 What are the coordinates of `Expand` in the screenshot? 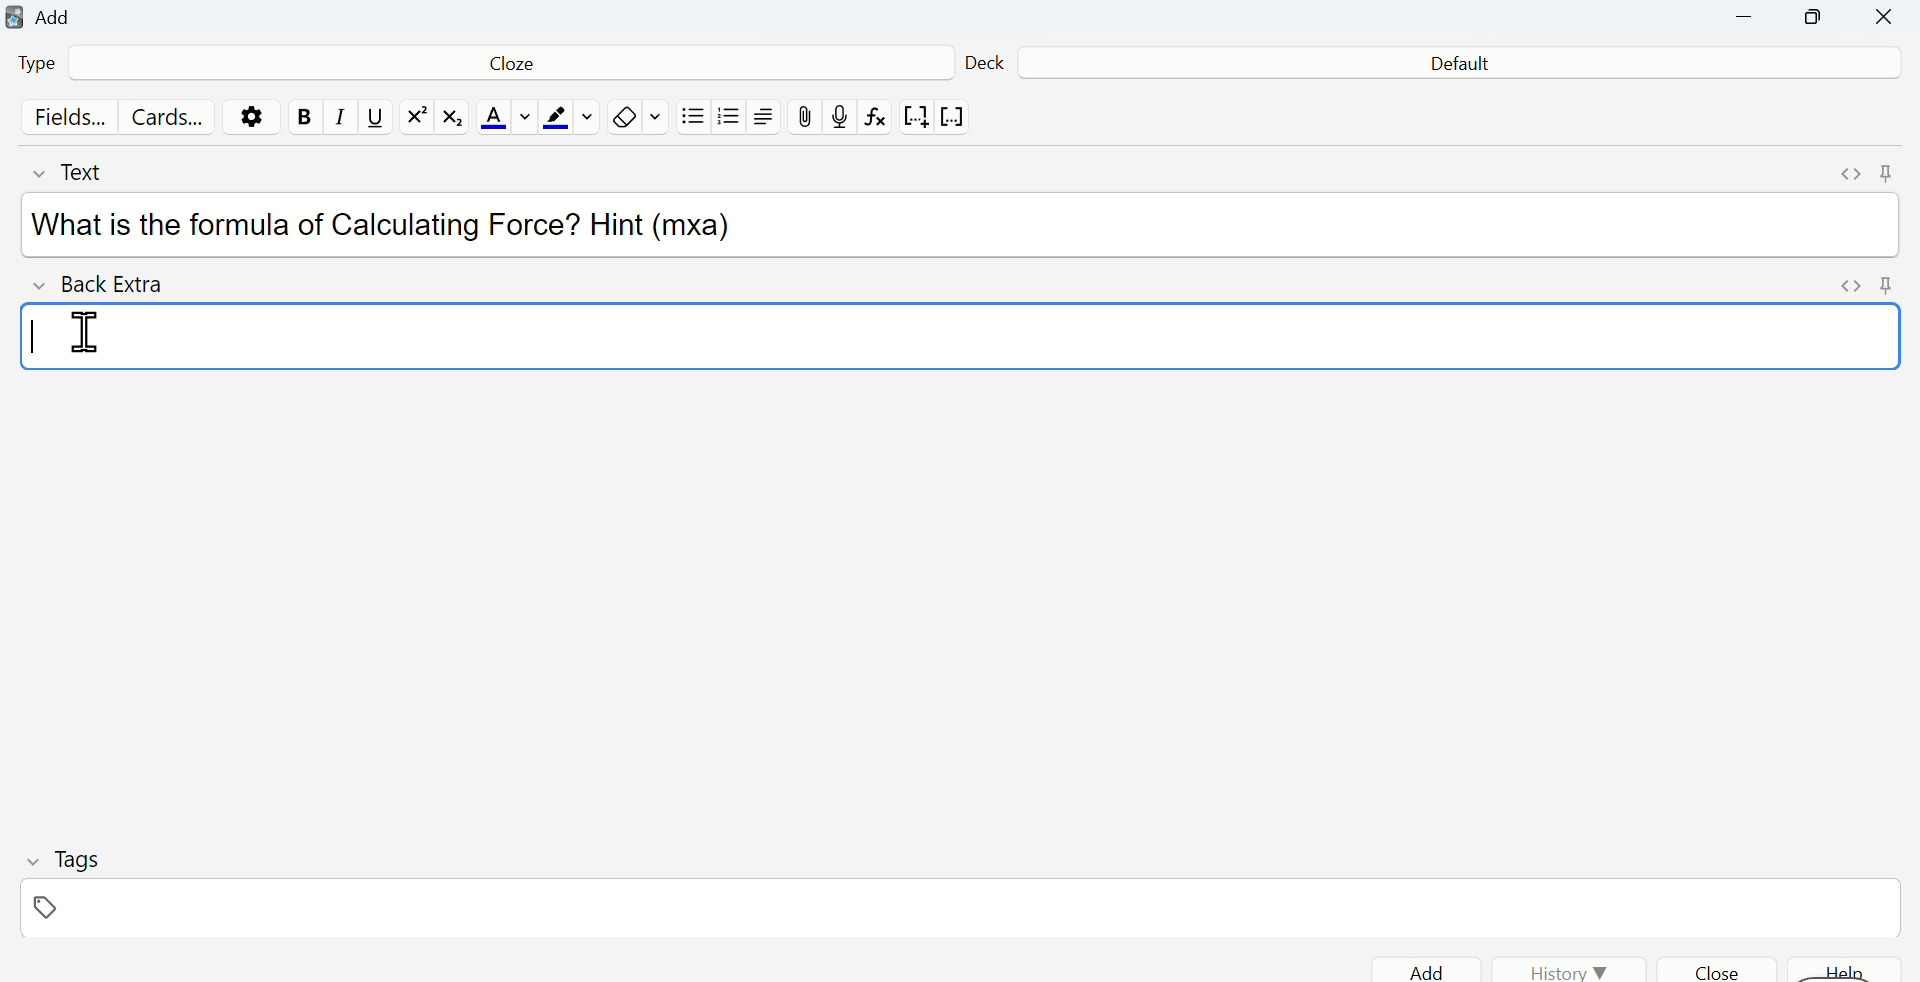 It's located at (1851, 173).